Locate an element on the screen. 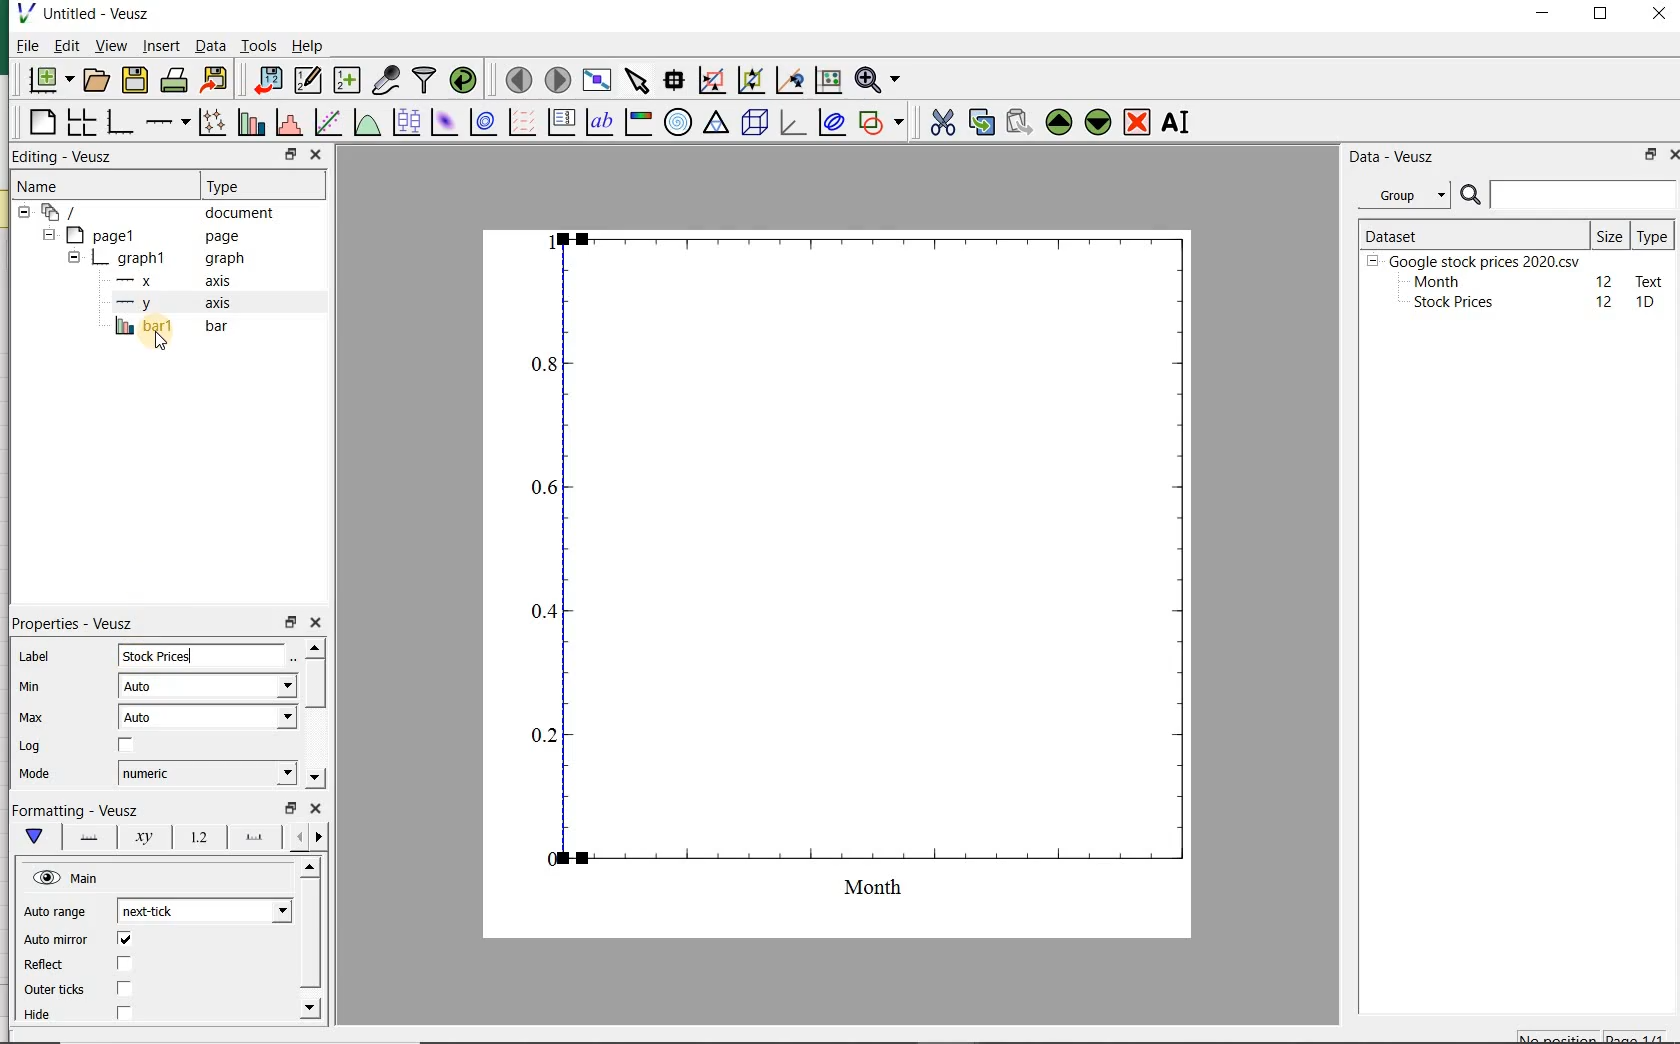  reload linked datasets is located at coordinates (467, 81).